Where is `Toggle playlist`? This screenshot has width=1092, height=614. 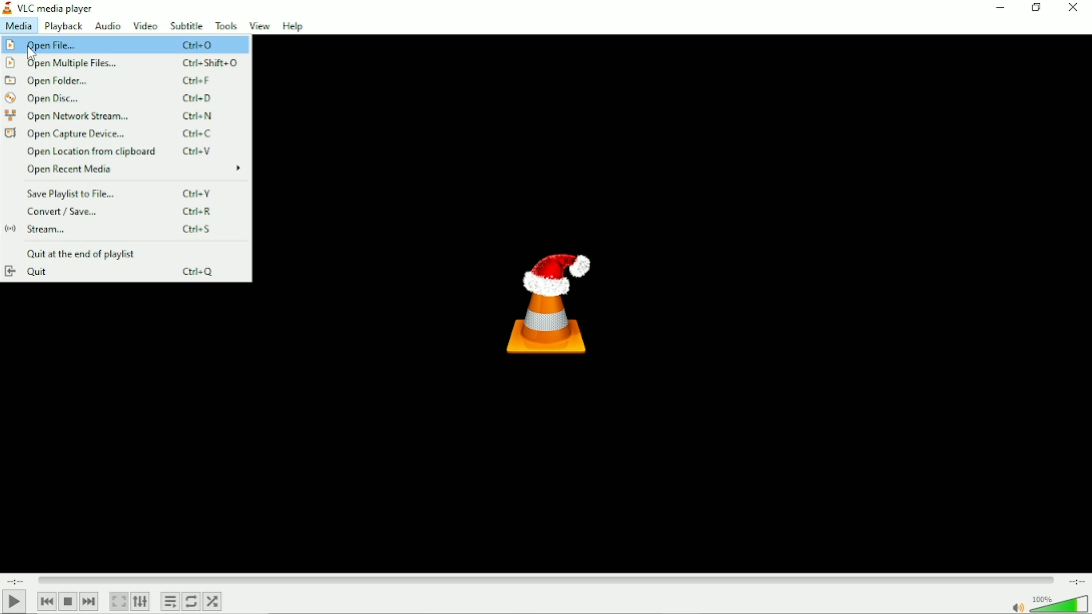 Toggle playlist is located at coordinates (169, 602).